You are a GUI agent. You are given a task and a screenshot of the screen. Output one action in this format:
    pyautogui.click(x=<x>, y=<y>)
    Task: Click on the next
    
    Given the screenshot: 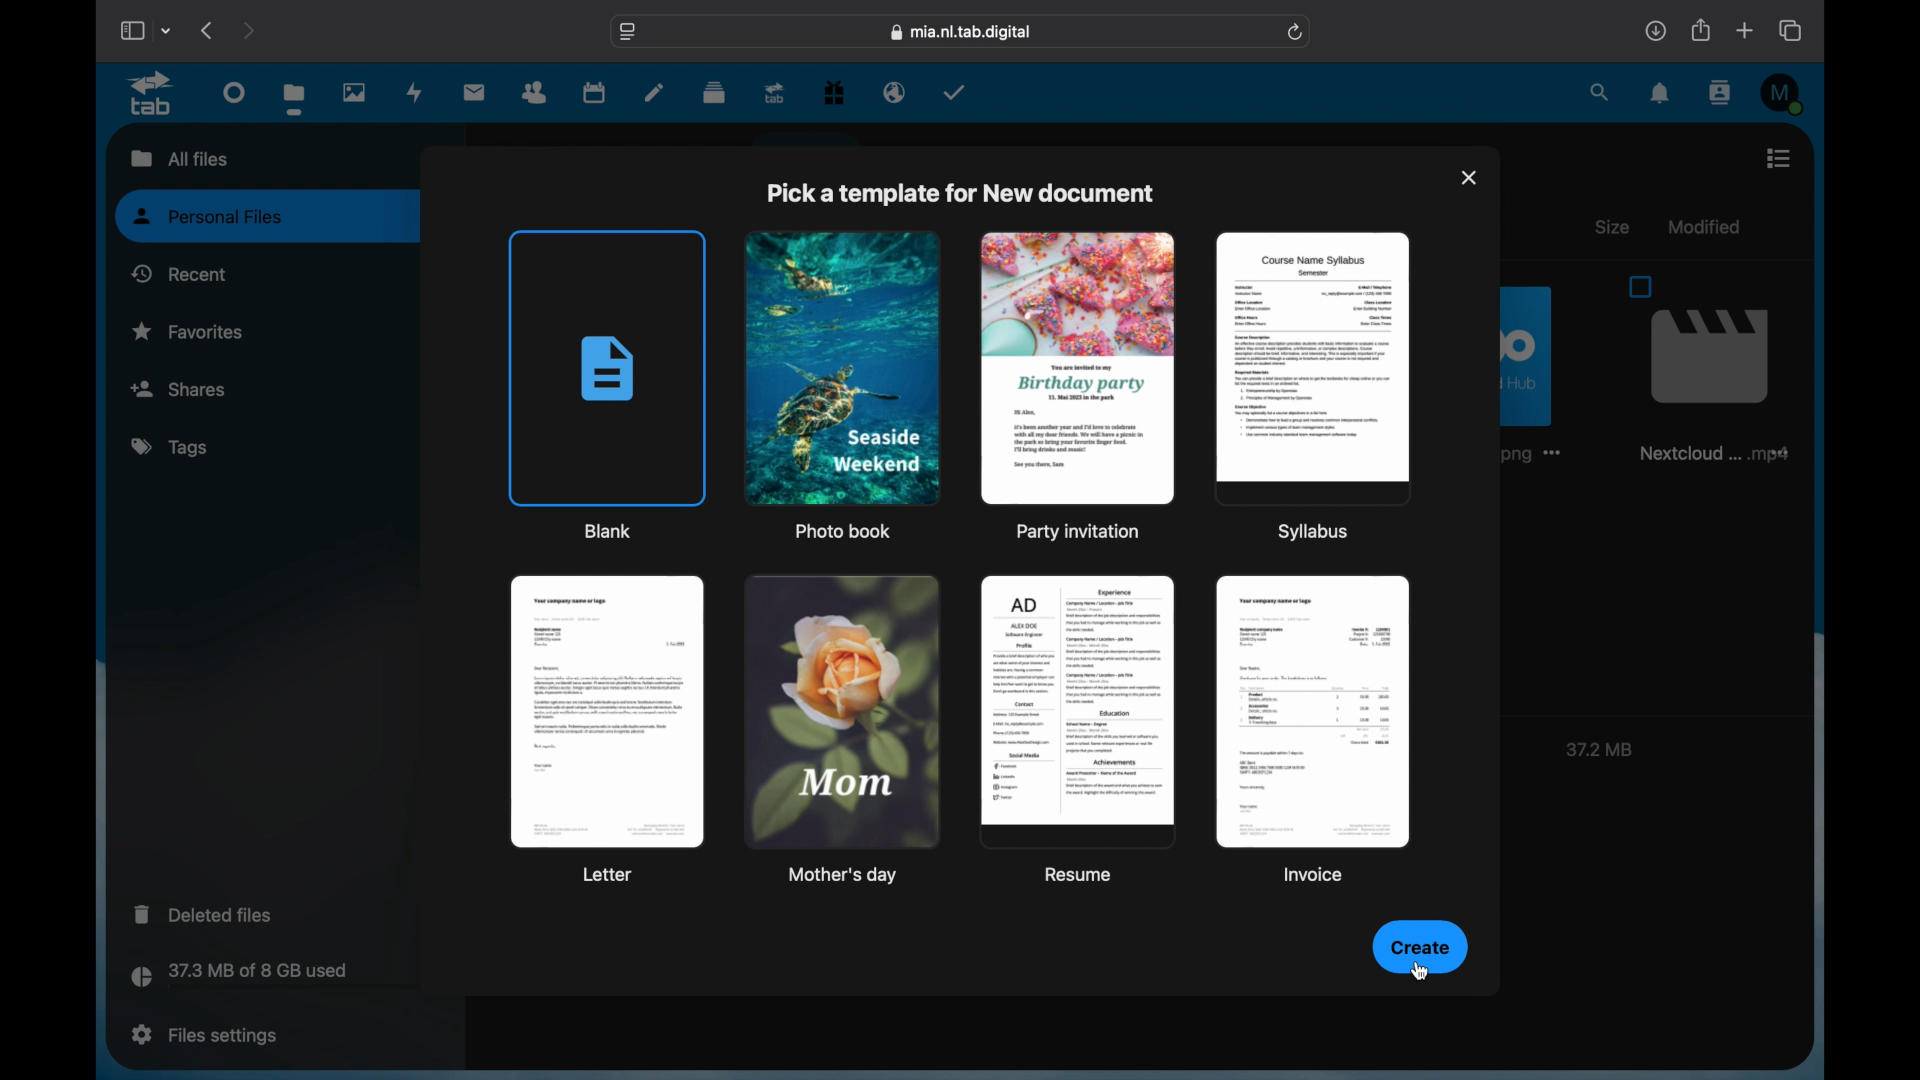 What is the action you would take?
    pyautogui.click(x=248, y=30)
    